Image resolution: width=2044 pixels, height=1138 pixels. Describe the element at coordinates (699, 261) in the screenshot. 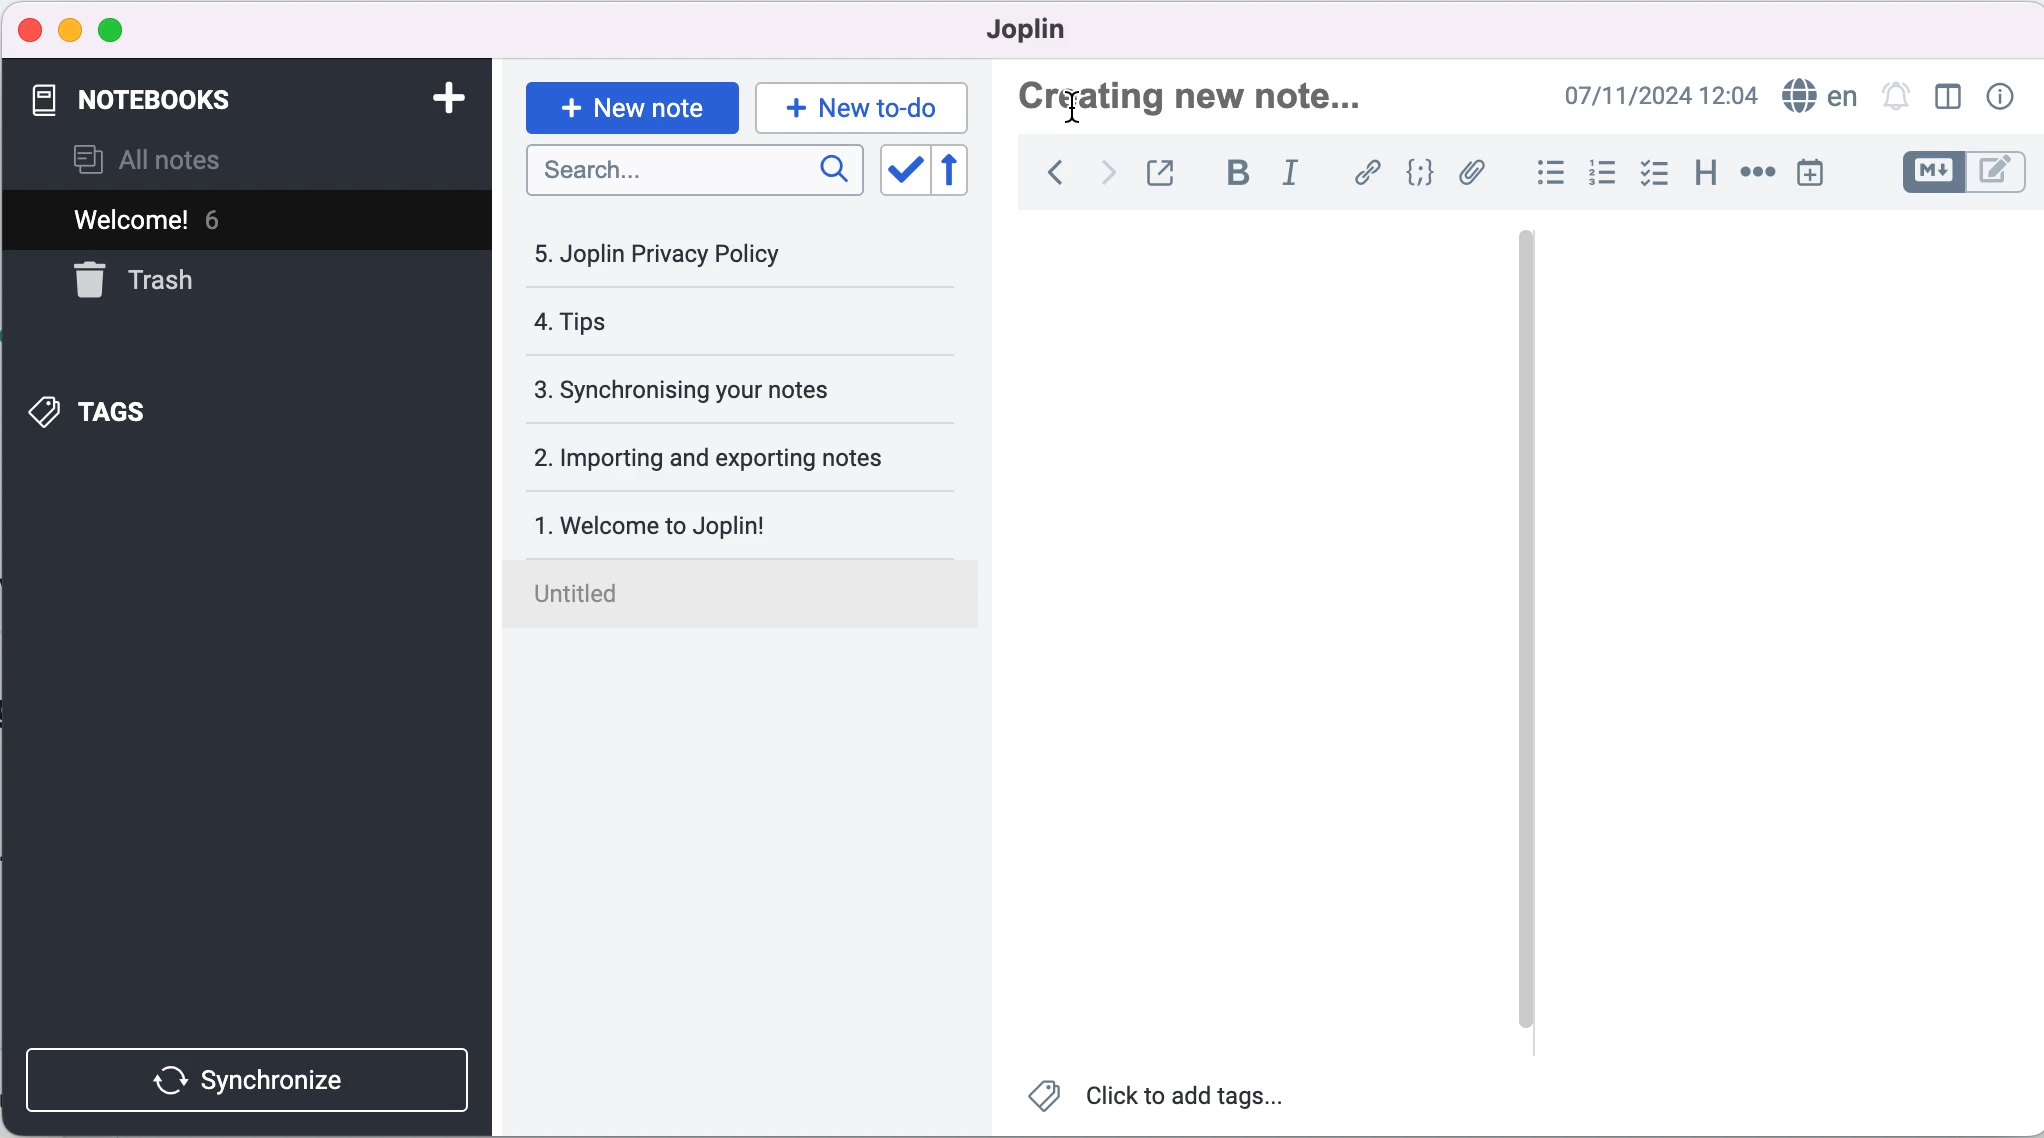

I see `joplin privacy policy` at that location.